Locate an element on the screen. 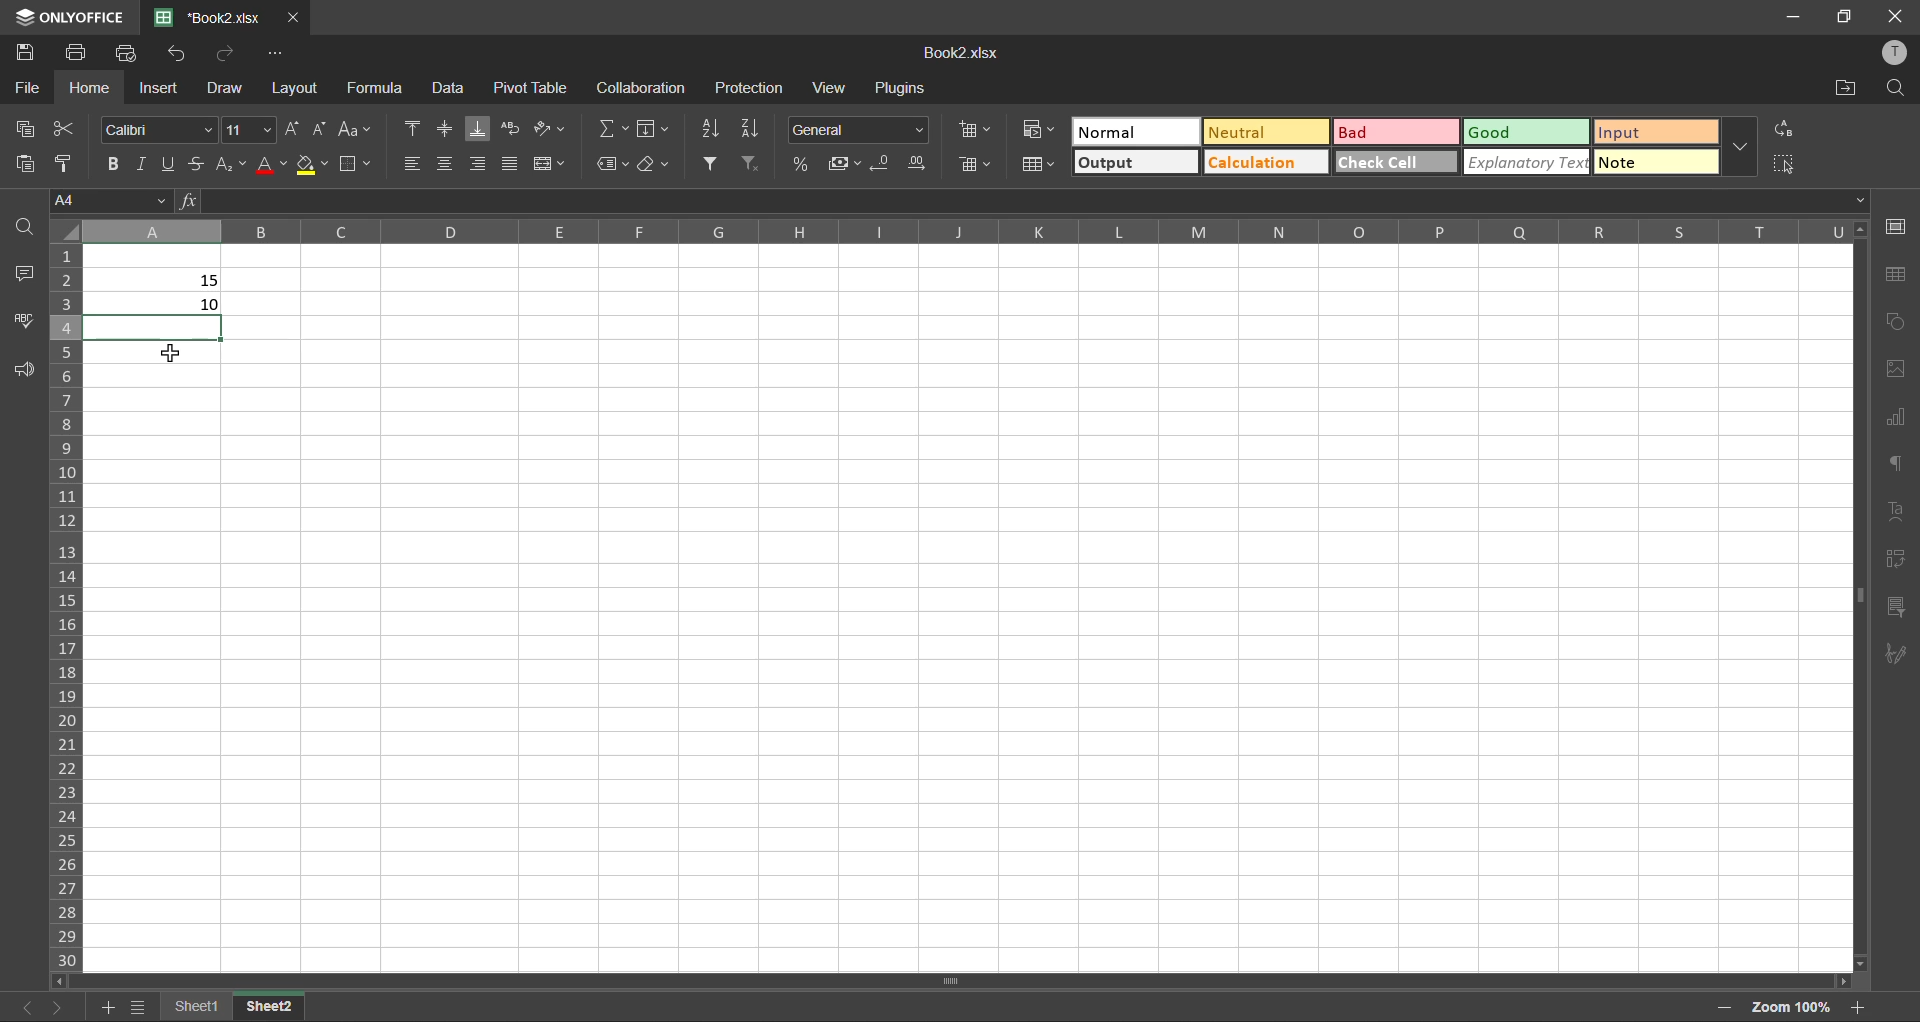 This screenshot has width=1920, height=1022. selected cell is located at coordinates (158, 328).